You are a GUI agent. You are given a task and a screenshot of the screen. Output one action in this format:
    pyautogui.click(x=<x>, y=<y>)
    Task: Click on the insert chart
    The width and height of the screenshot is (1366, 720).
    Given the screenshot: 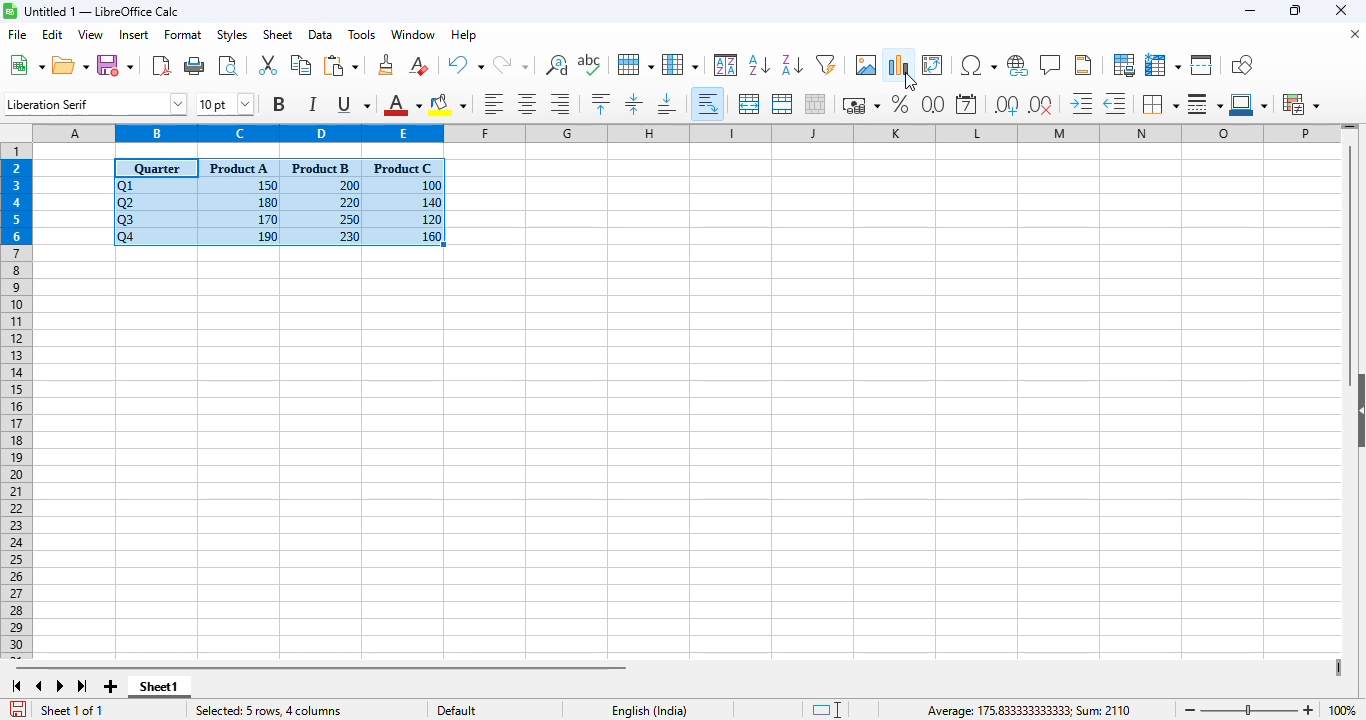 What is the action you would take?
    pyautogui.click(x=899, y=64)
    